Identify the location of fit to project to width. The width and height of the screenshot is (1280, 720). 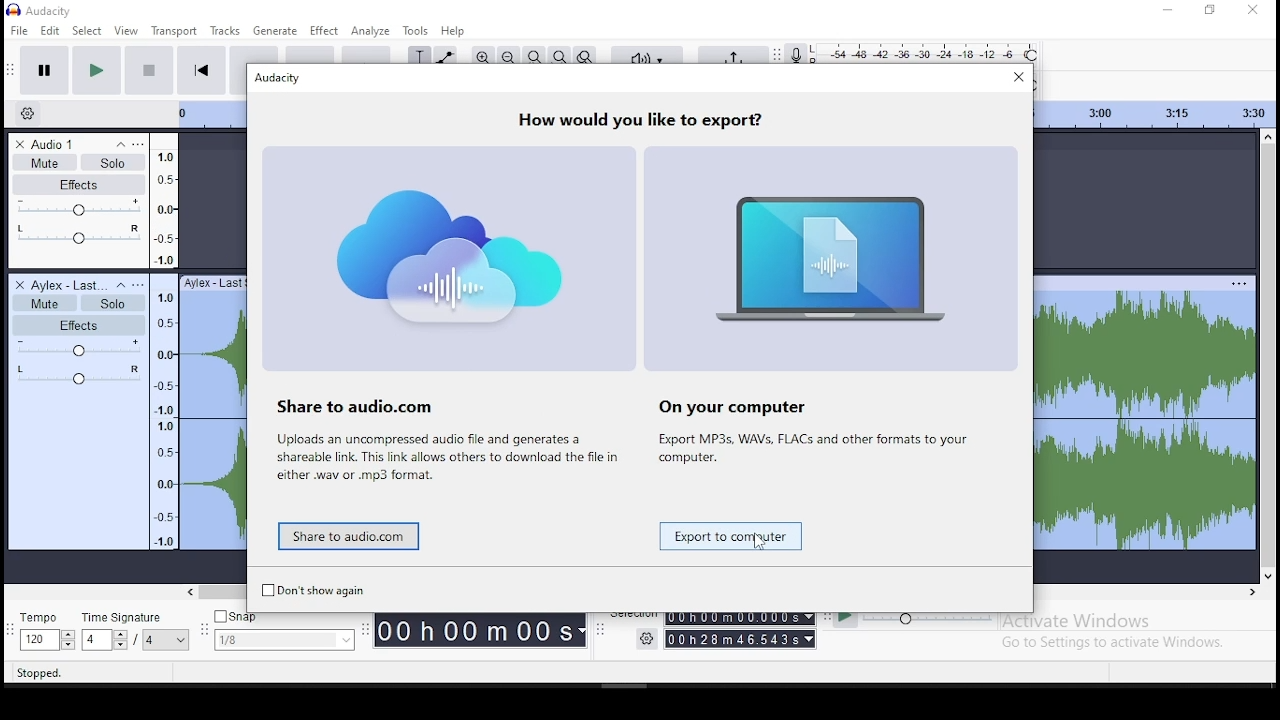
(559, 56).